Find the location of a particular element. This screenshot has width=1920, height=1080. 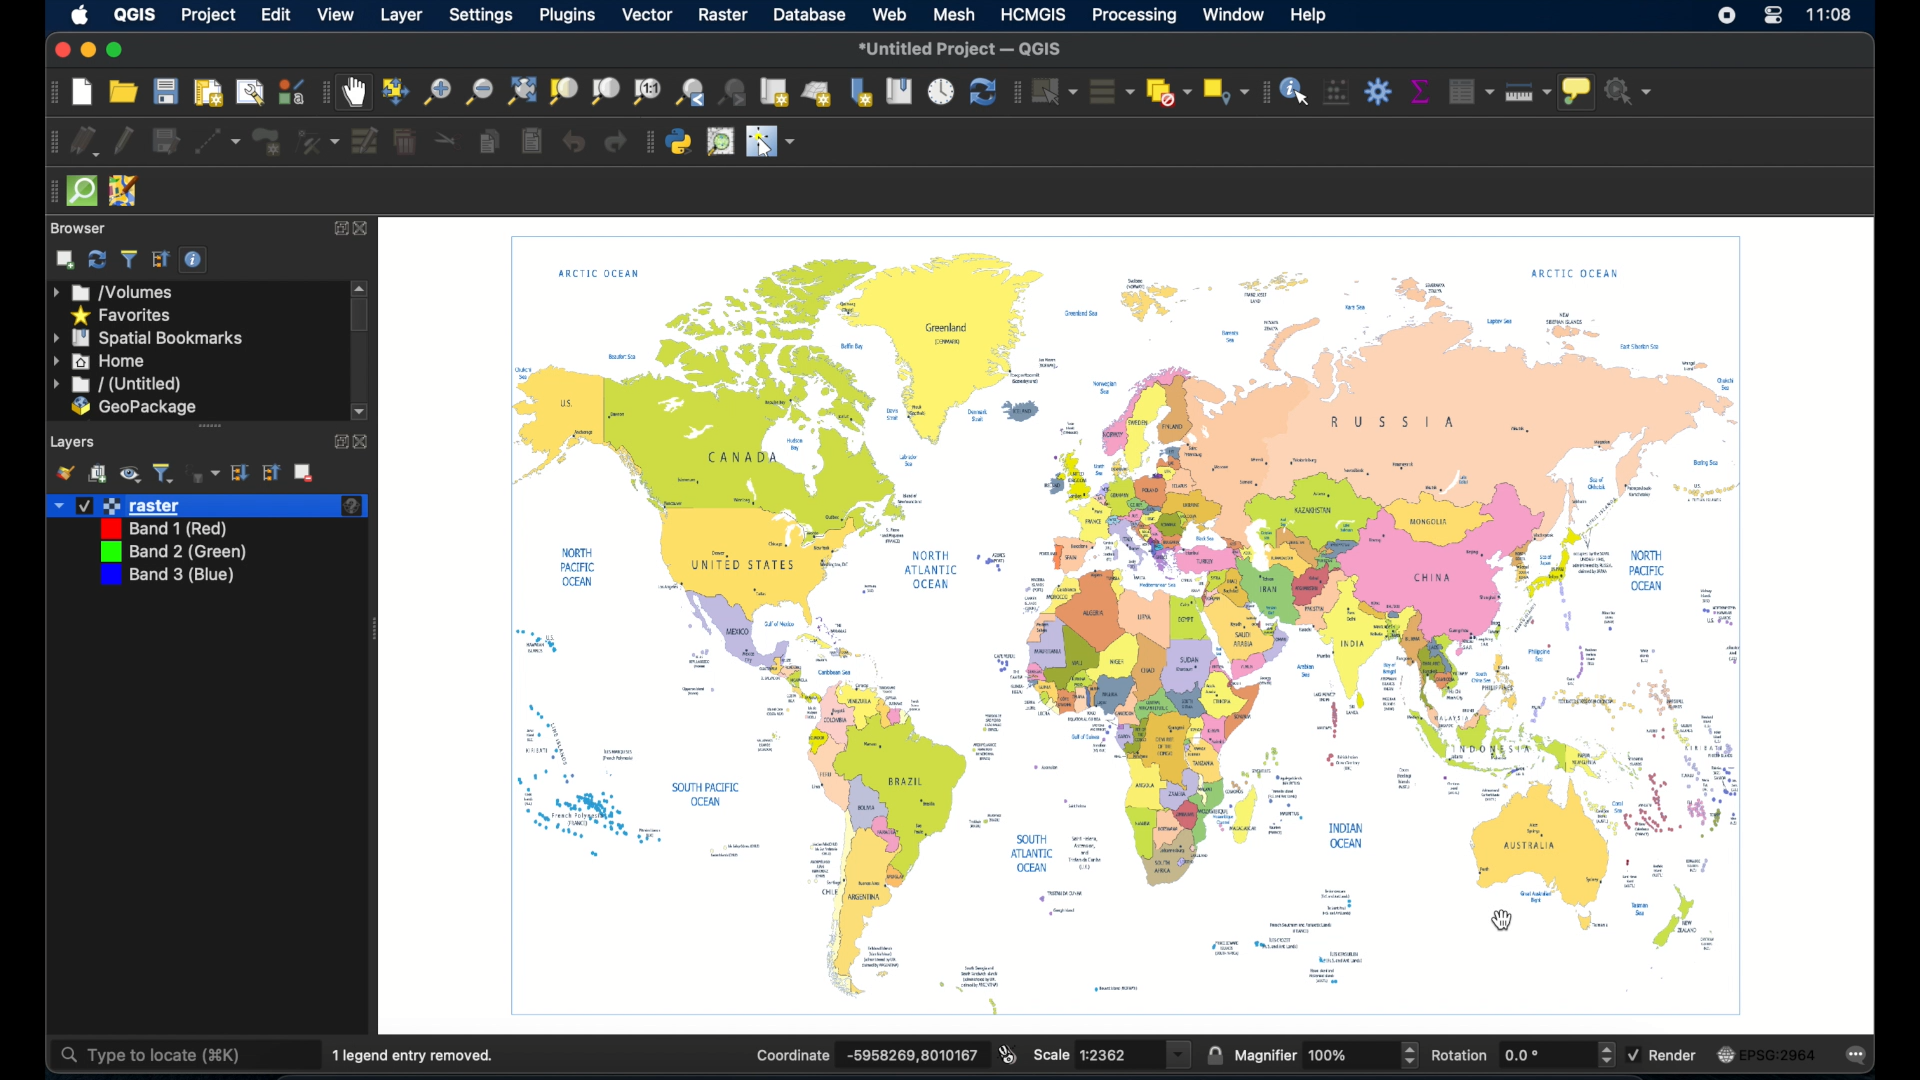

quicksom is located at coordinates (82, 191).